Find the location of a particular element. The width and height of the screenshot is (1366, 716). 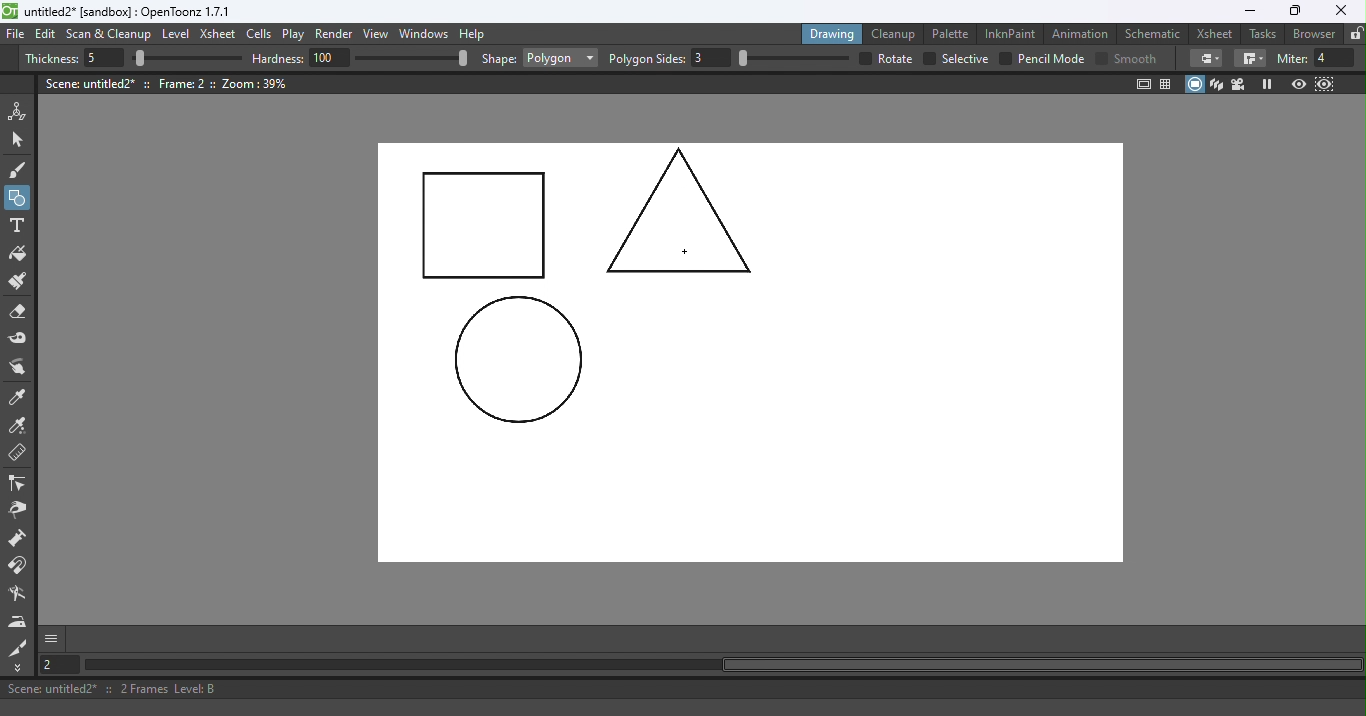

Close is located at coordinates (1340, 11).